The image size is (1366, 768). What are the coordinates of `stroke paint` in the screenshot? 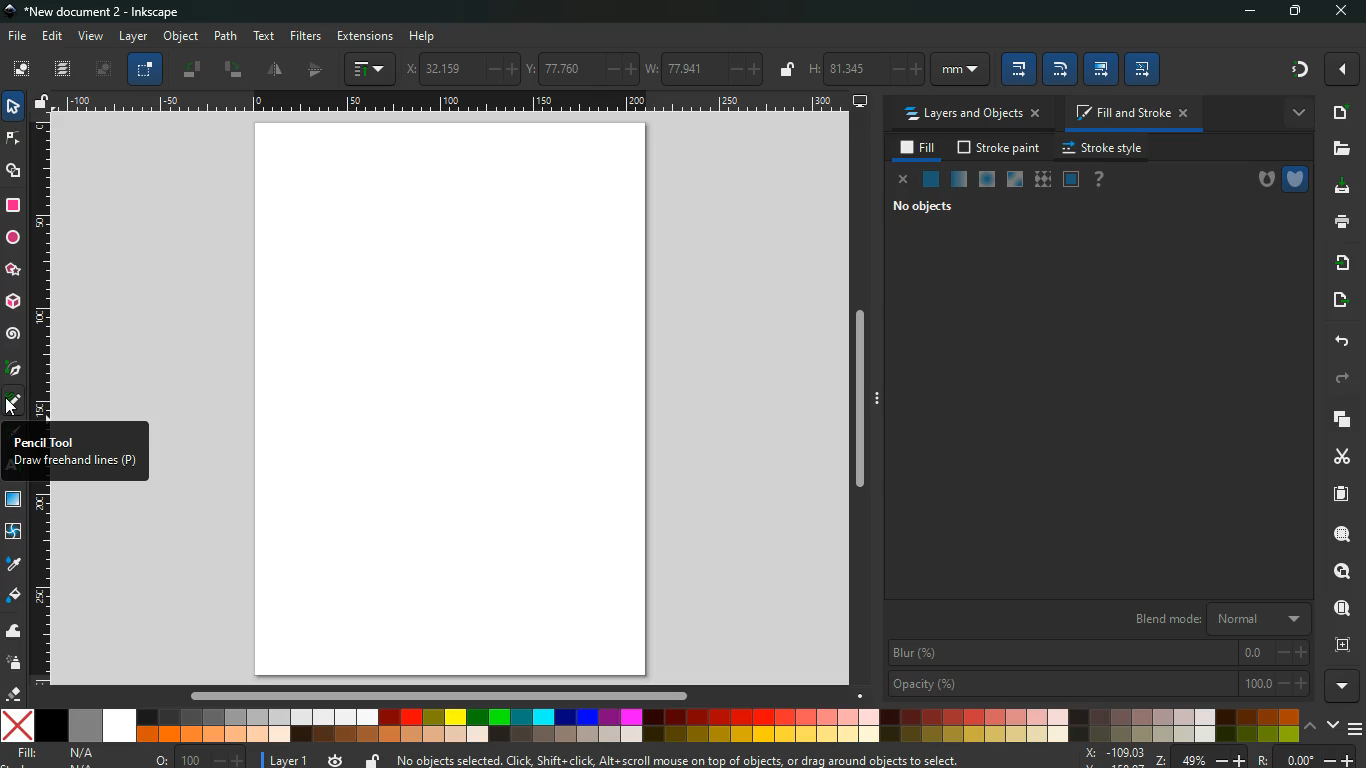 It's located at (1001, 147).